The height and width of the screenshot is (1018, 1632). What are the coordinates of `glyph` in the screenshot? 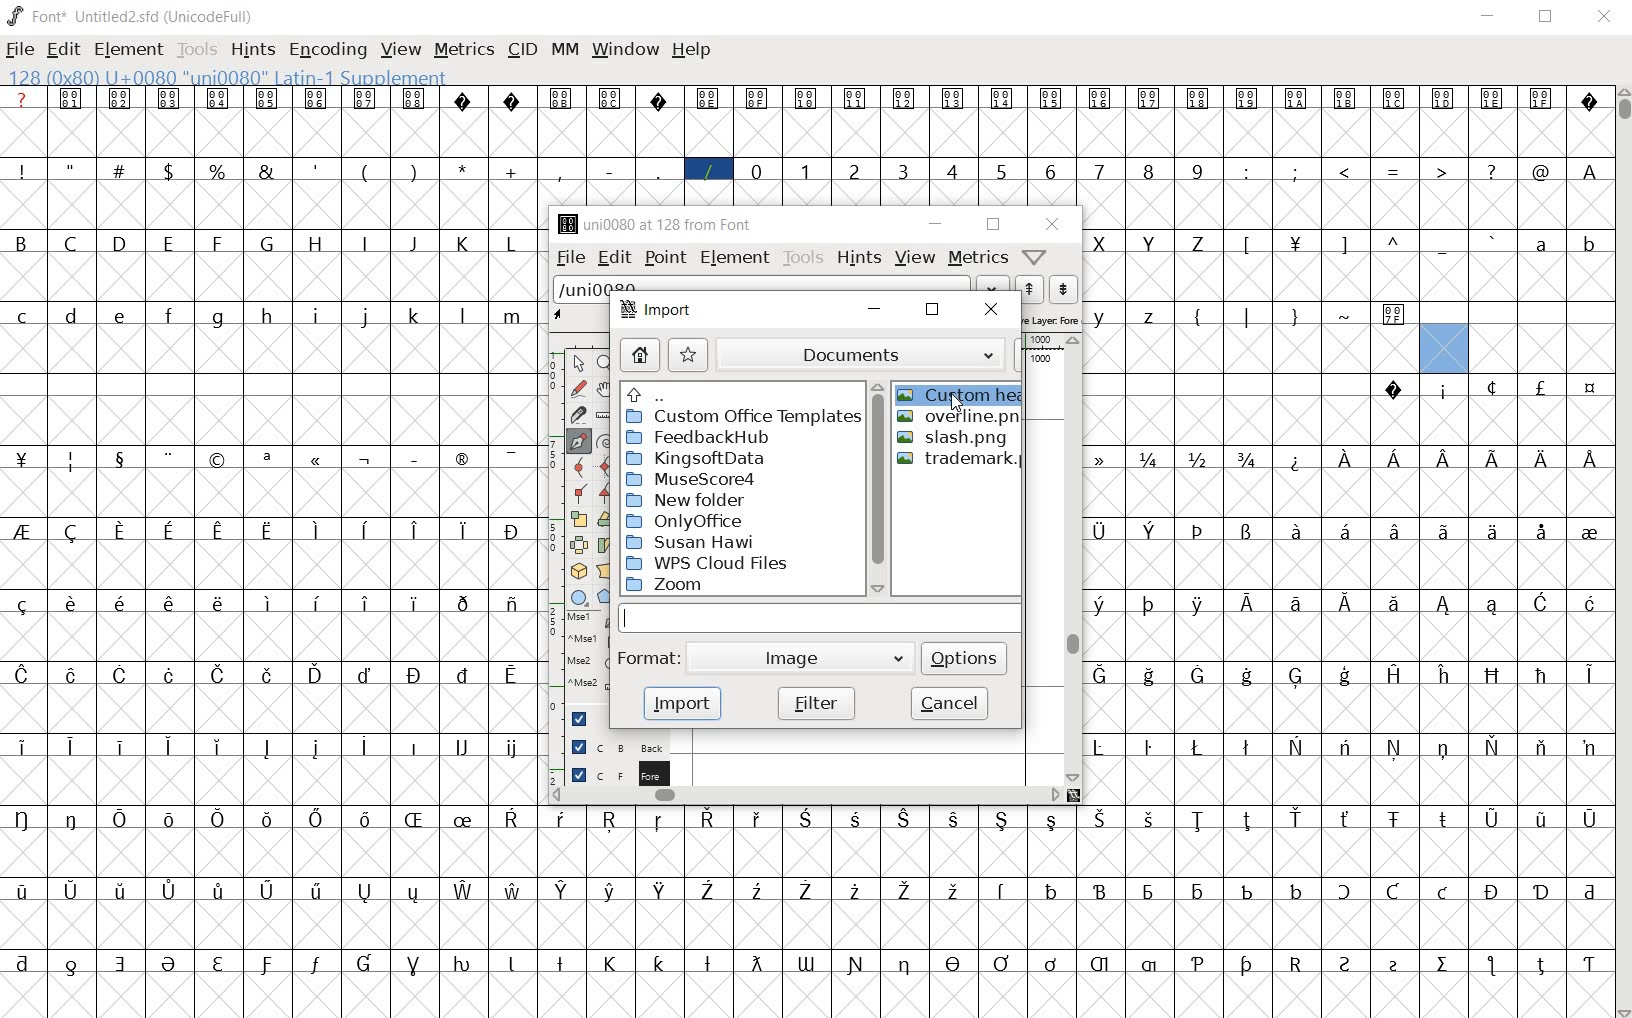 It's located at (168, 315).